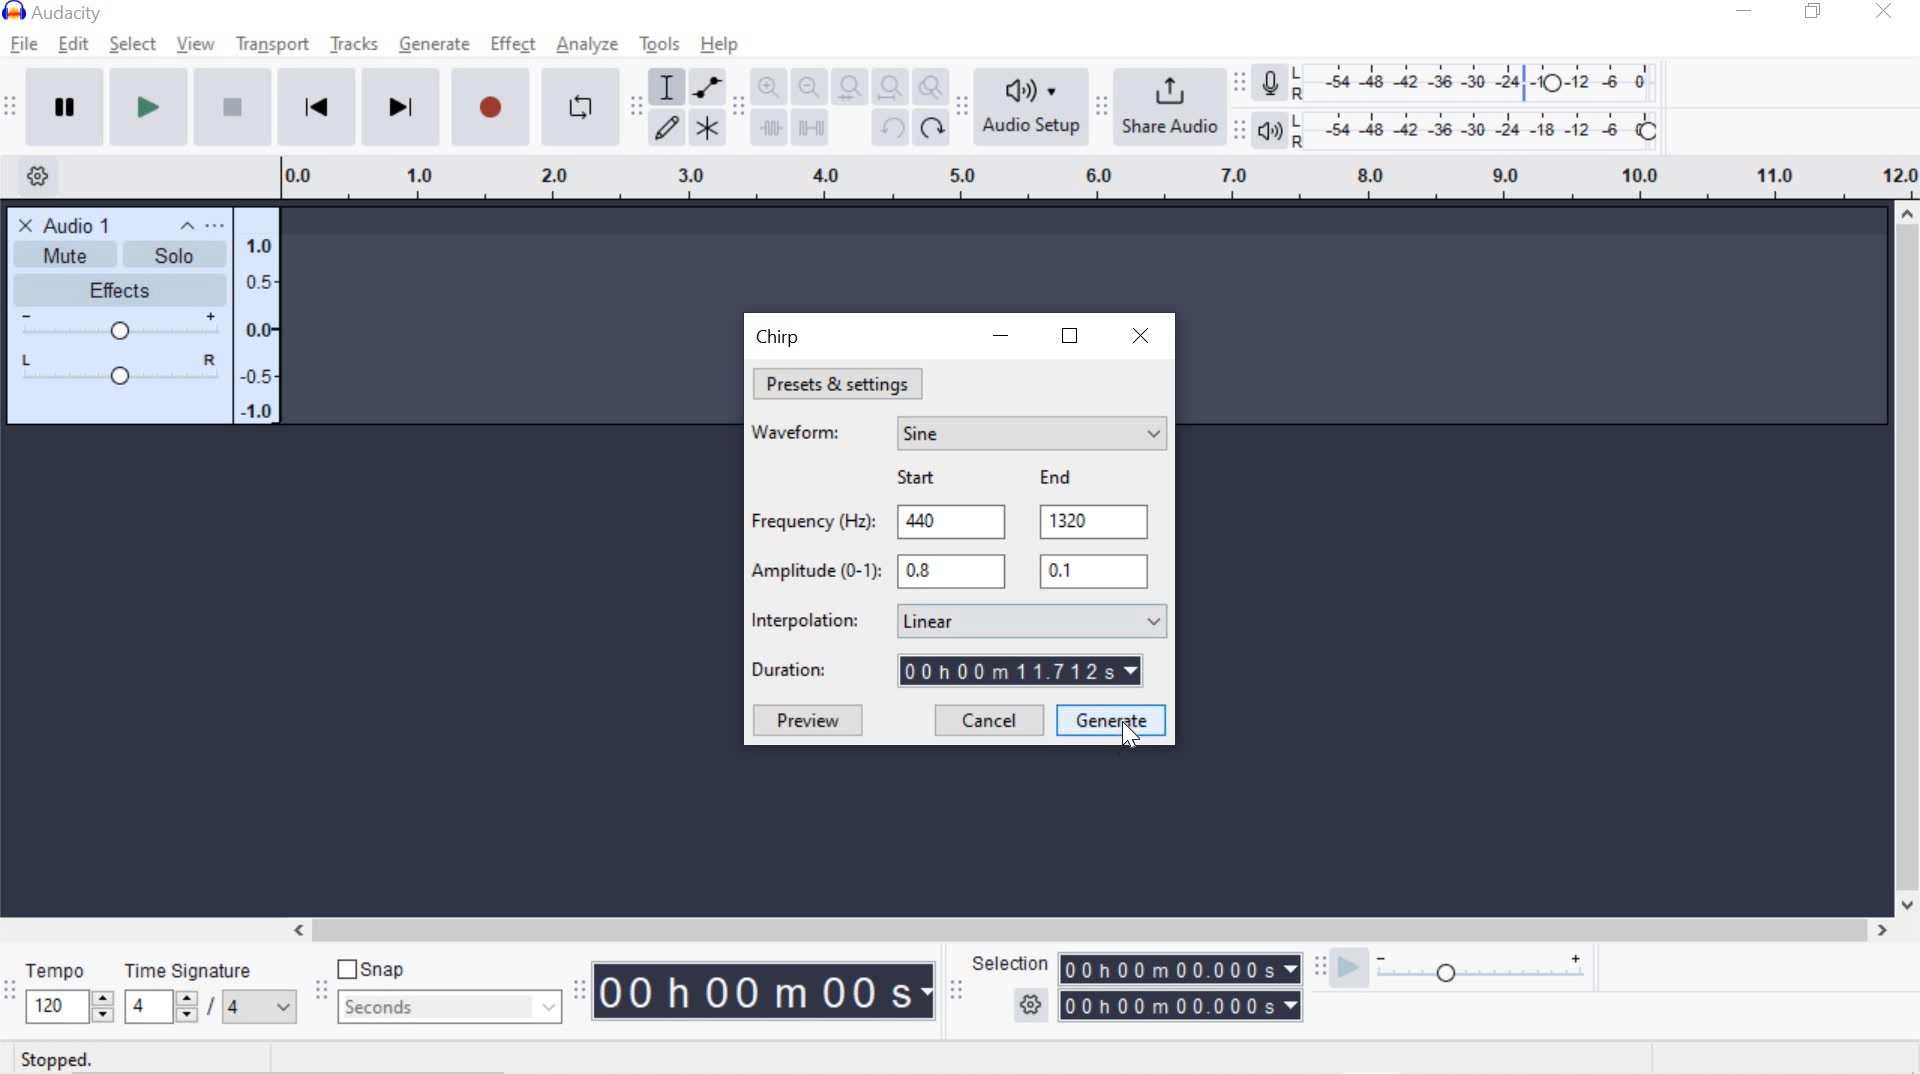  I want to click on silence audio selection, so click(812, 127).